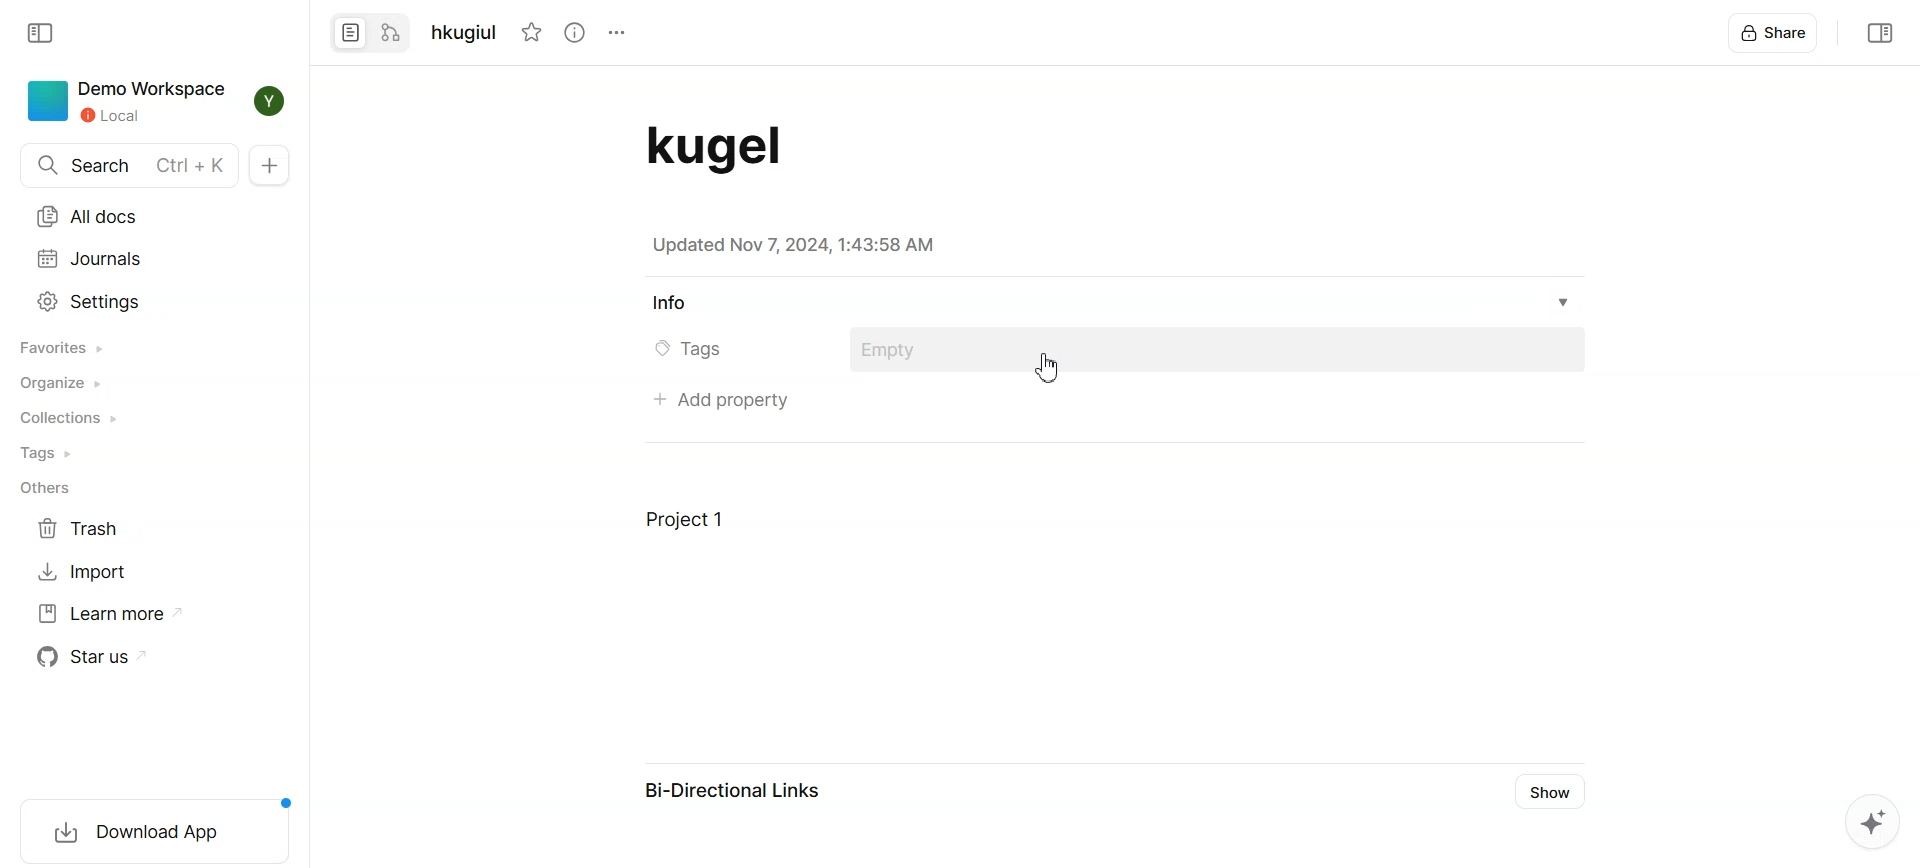  Describe the element at coordinates (102, 656) in the screenshot. I see `Star us` at that location.